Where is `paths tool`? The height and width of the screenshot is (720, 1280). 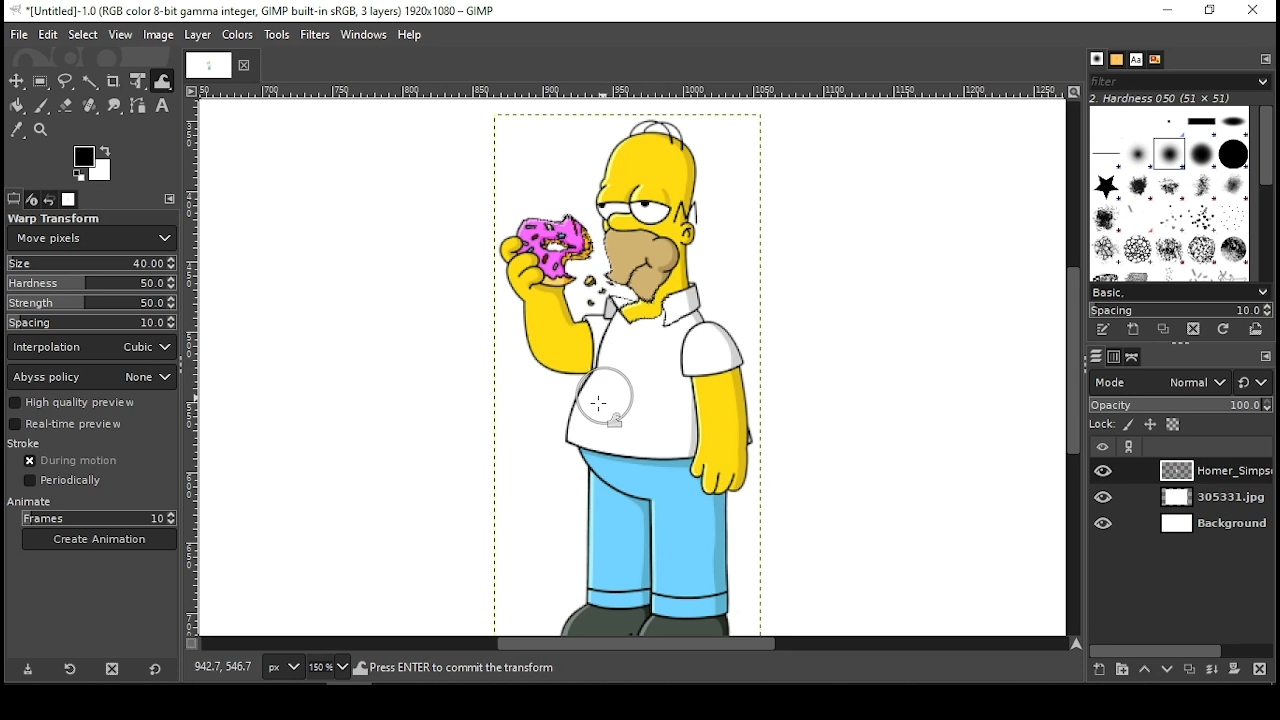
paths tool is located at coordinates (137, 106).